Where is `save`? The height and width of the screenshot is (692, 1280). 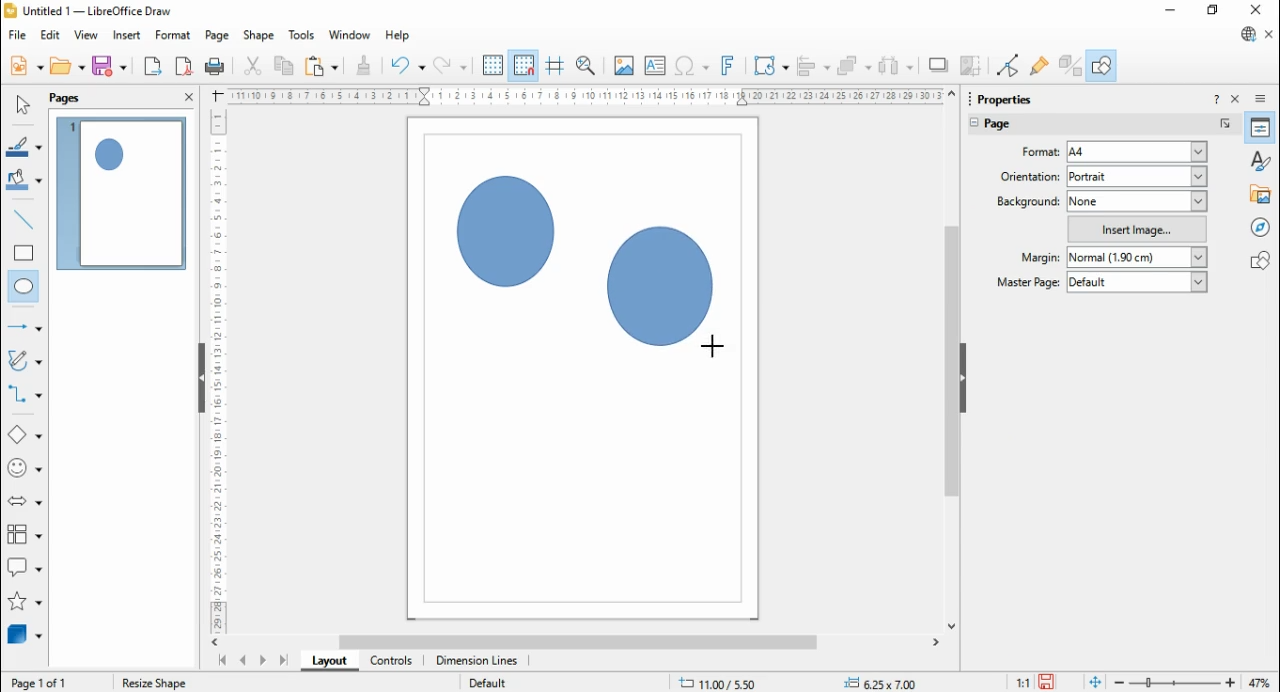 save is located at coordinates (109, 66).